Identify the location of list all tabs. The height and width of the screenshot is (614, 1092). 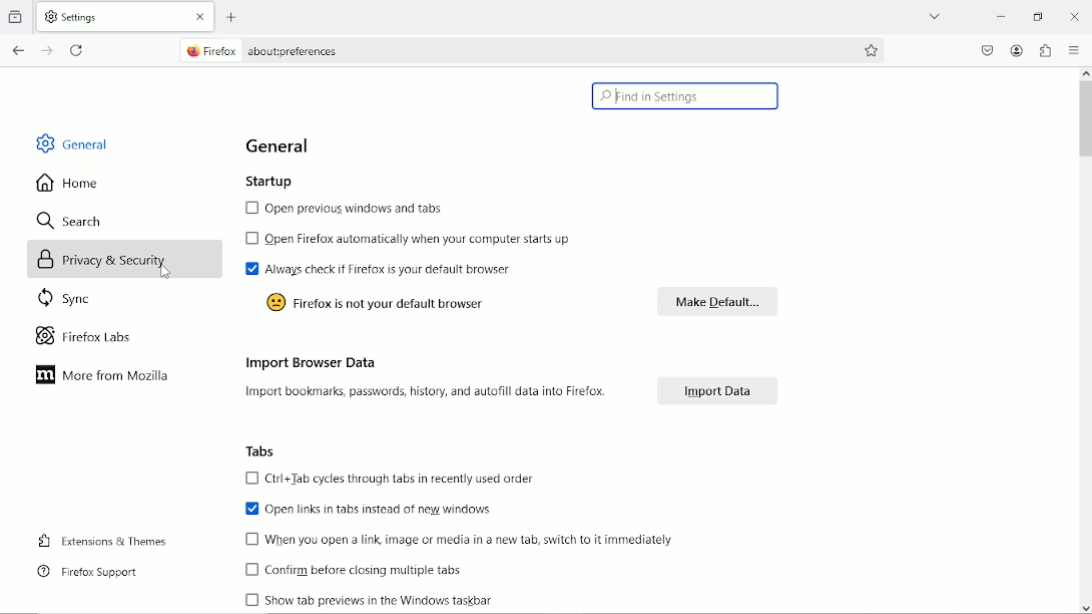
(934, 15).